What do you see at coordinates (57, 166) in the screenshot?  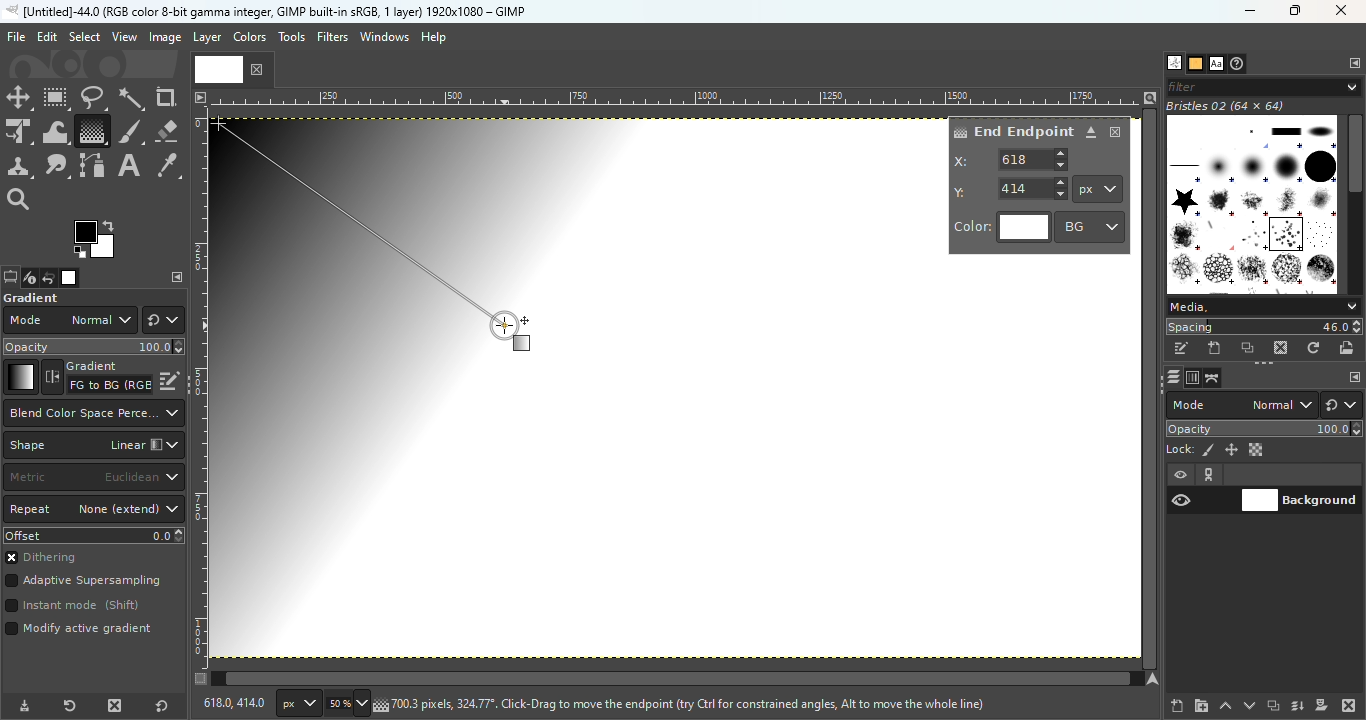 I see `Smudge tool` at bounding box center [57, 166].